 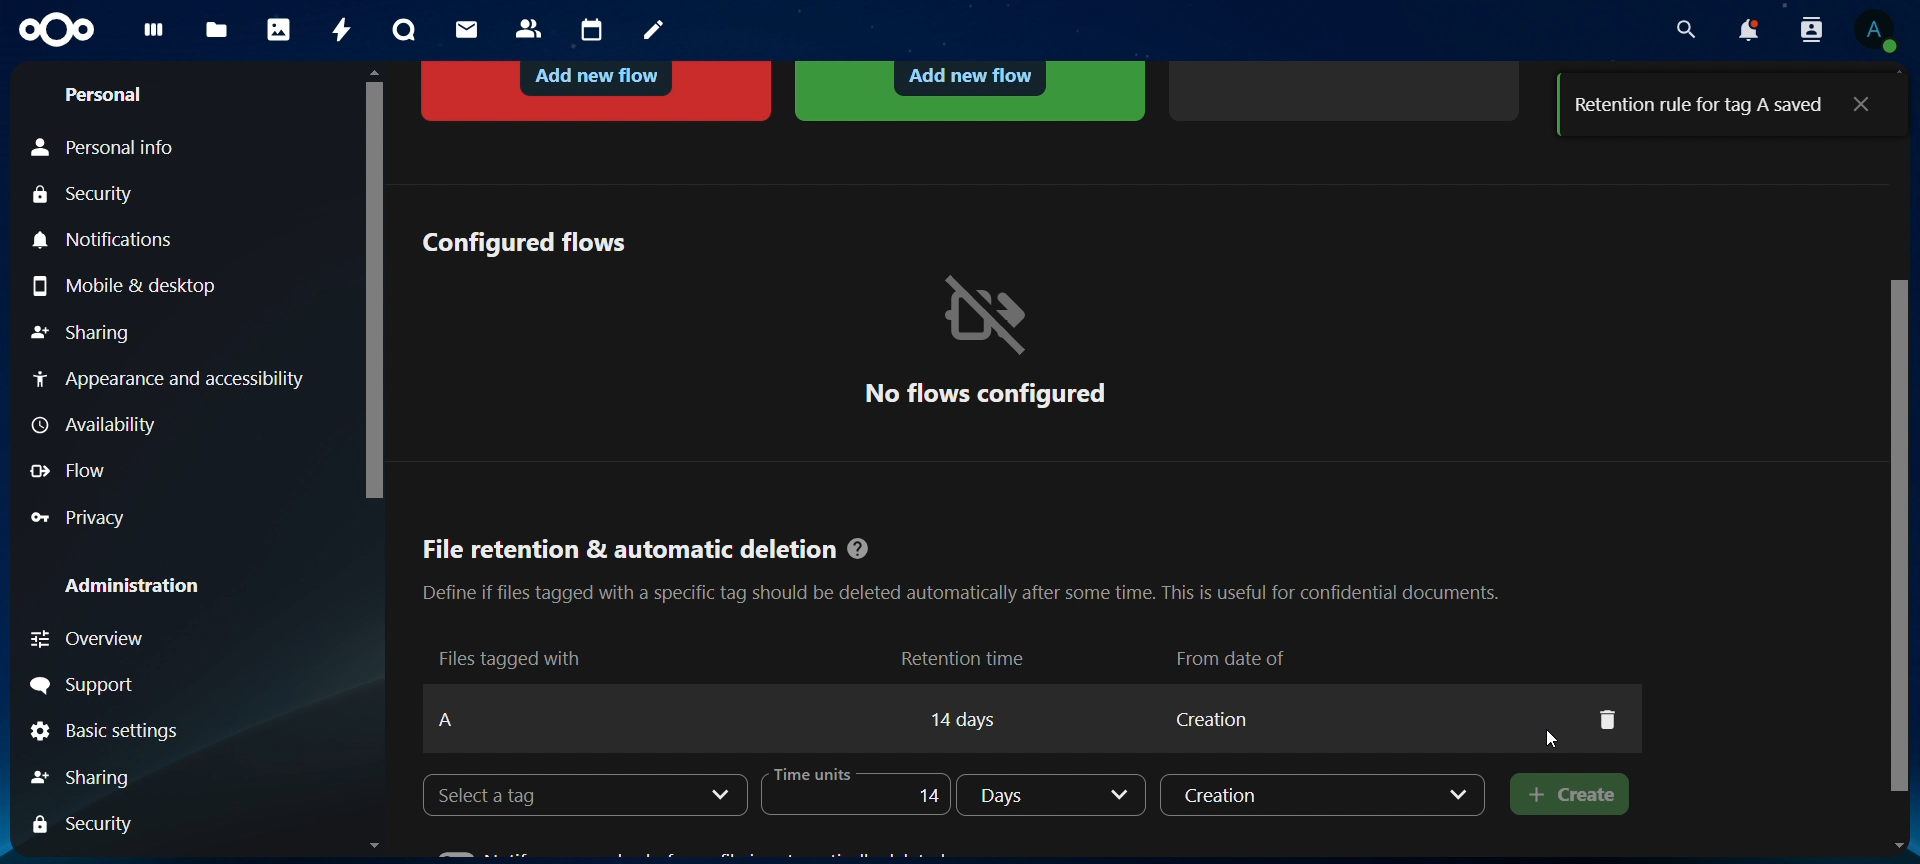 I want to click on notifications, so click(x=109, y=241).